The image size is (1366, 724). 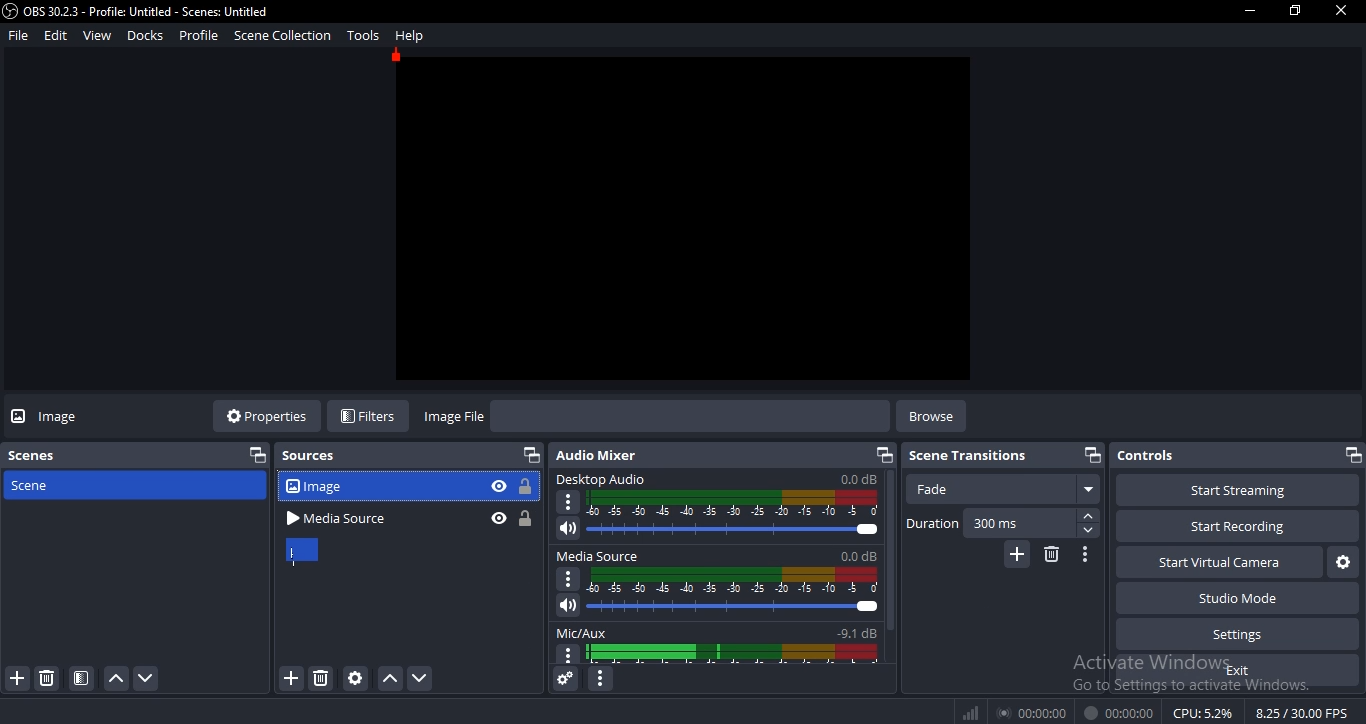 I want to click on filters, so click(x=371, y=414).